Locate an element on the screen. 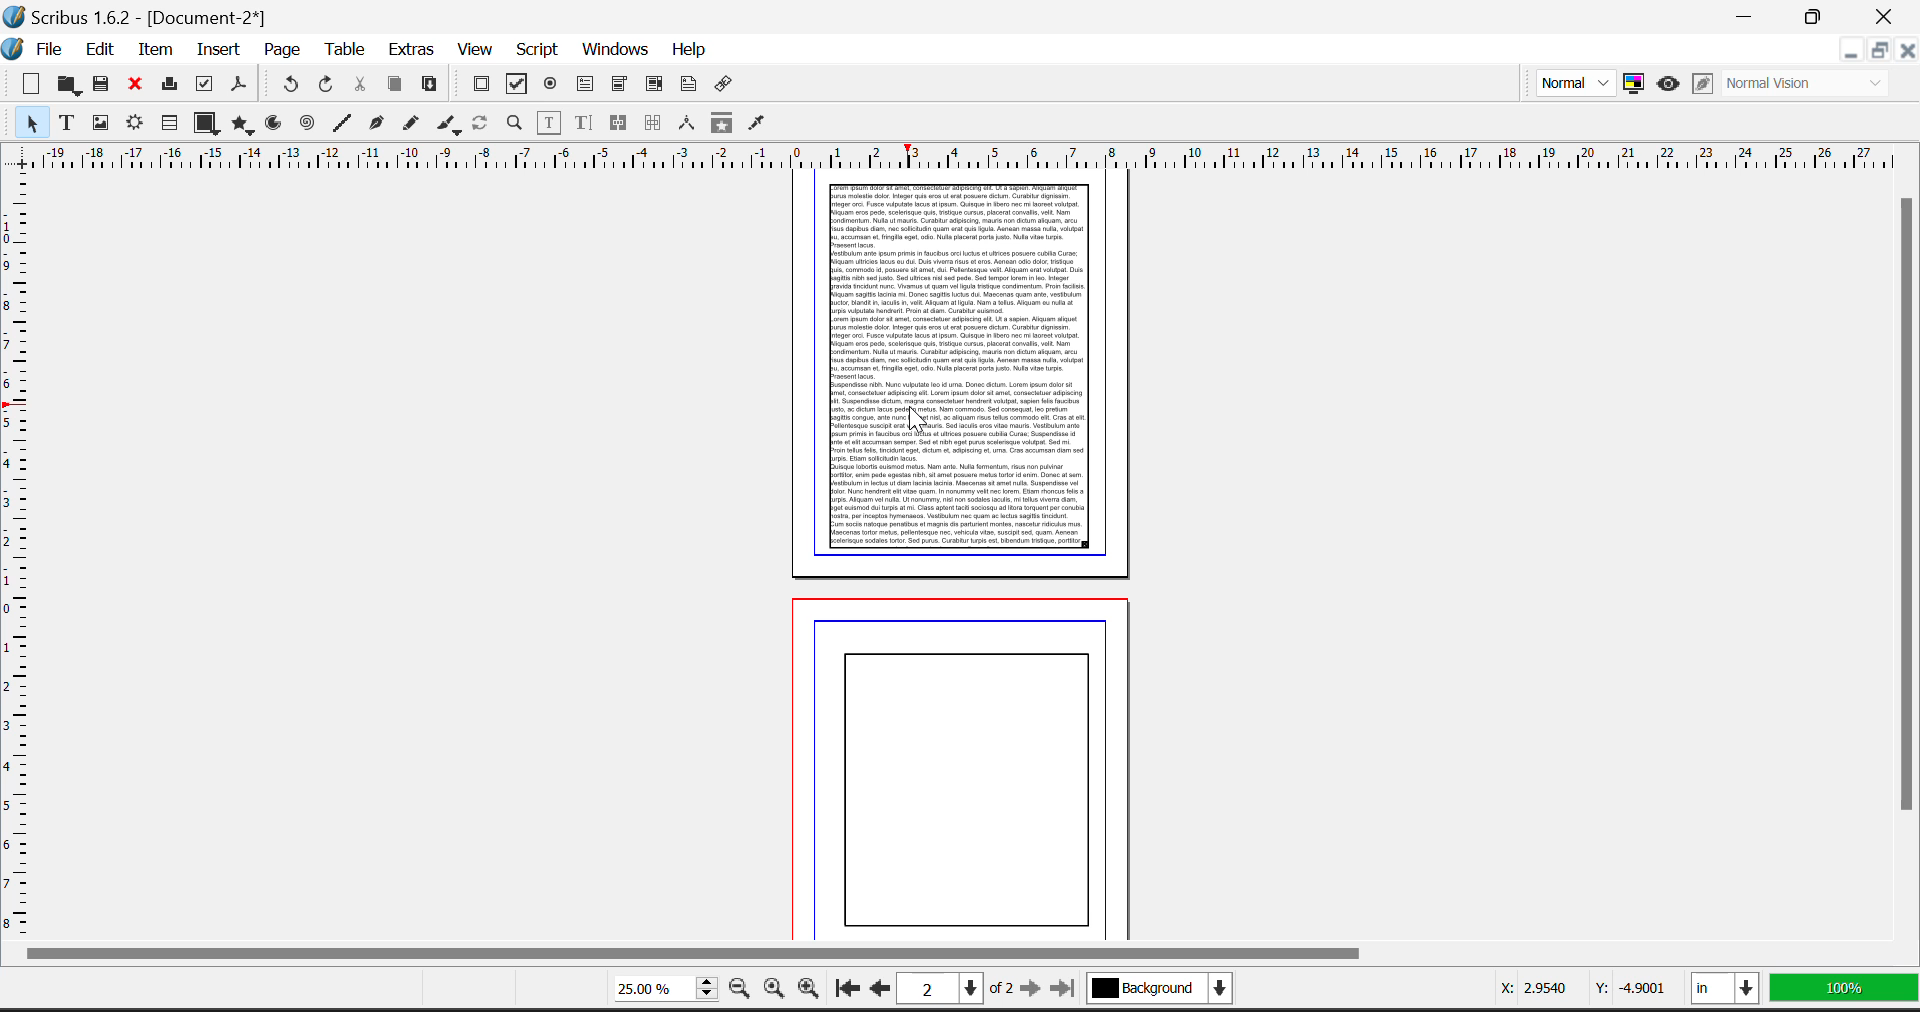  Paste is located at coordinates (431, 86).